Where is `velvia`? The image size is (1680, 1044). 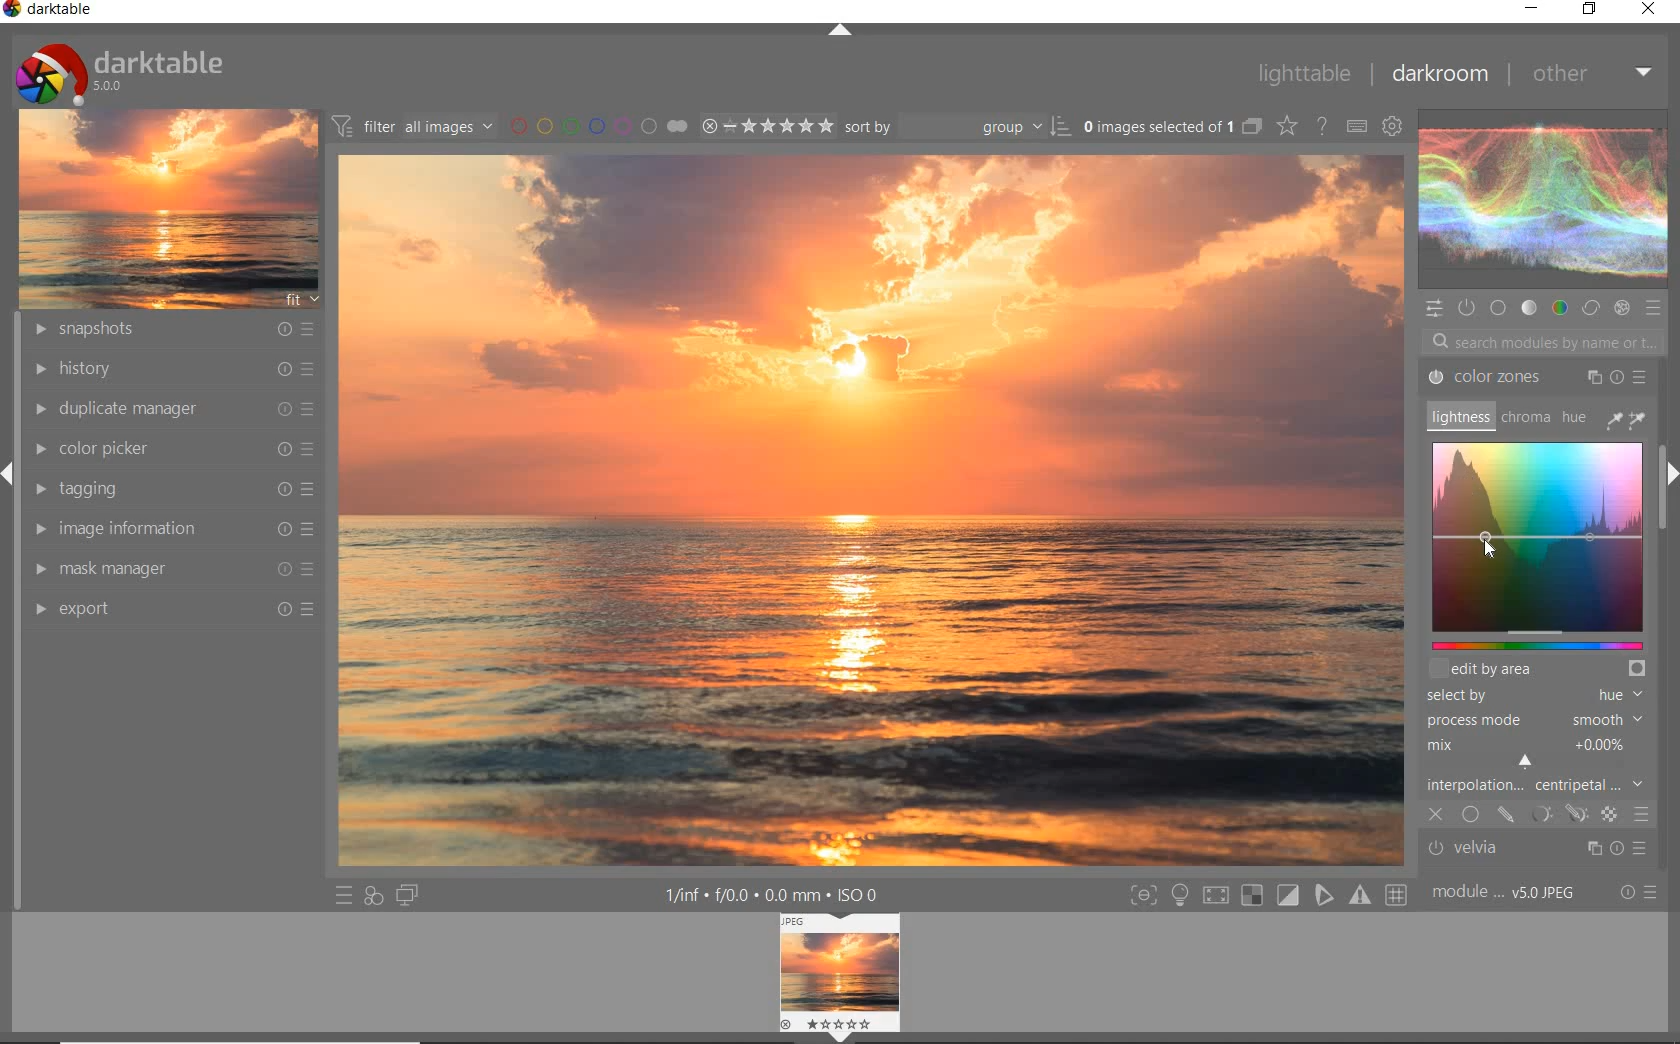 velvia is located at coordinates (1531, 850).